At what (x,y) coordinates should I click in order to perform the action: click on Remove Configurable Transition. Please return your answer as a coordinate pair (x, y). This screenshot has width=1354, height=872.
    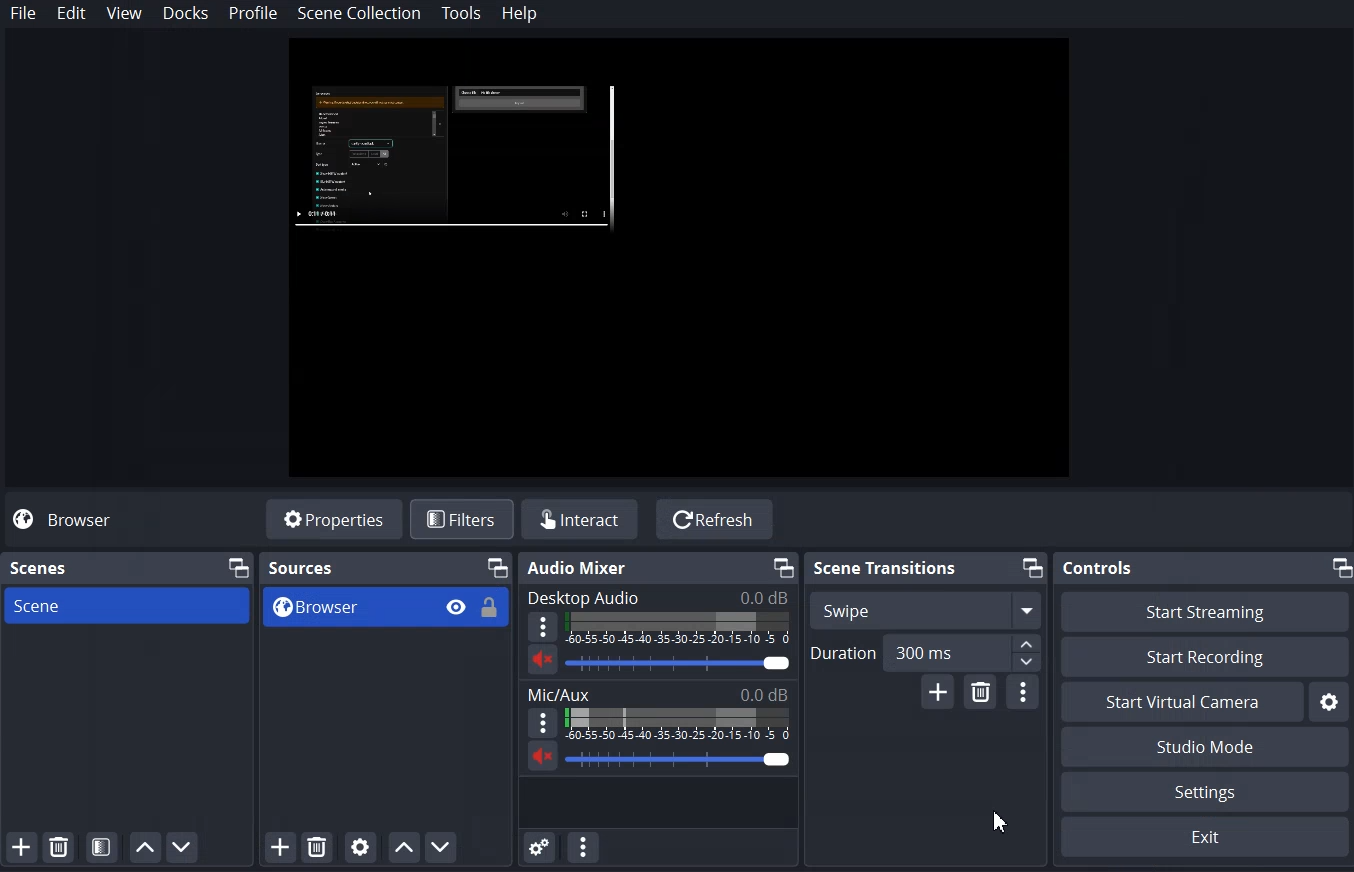
    Looking at the image, I should click on (980, 692).